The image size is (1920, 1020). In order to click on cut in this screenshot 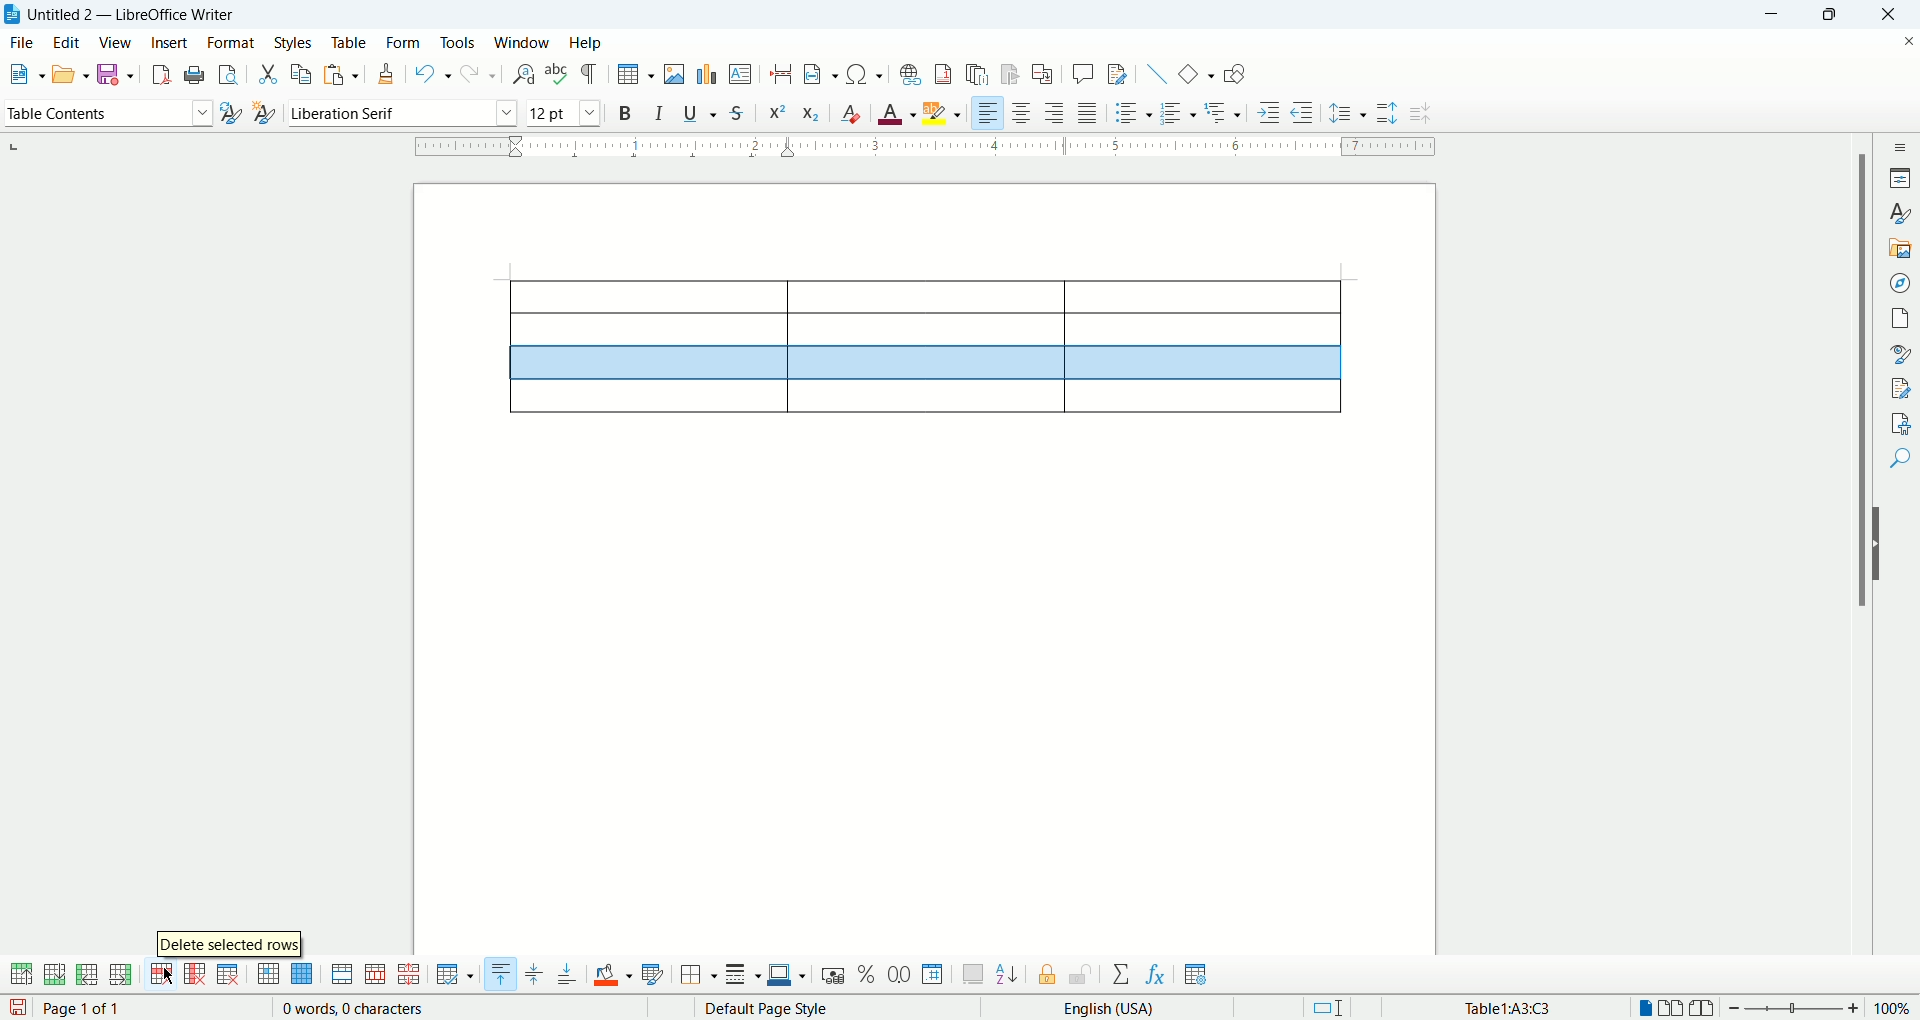, I will do `click(270, 75)`.